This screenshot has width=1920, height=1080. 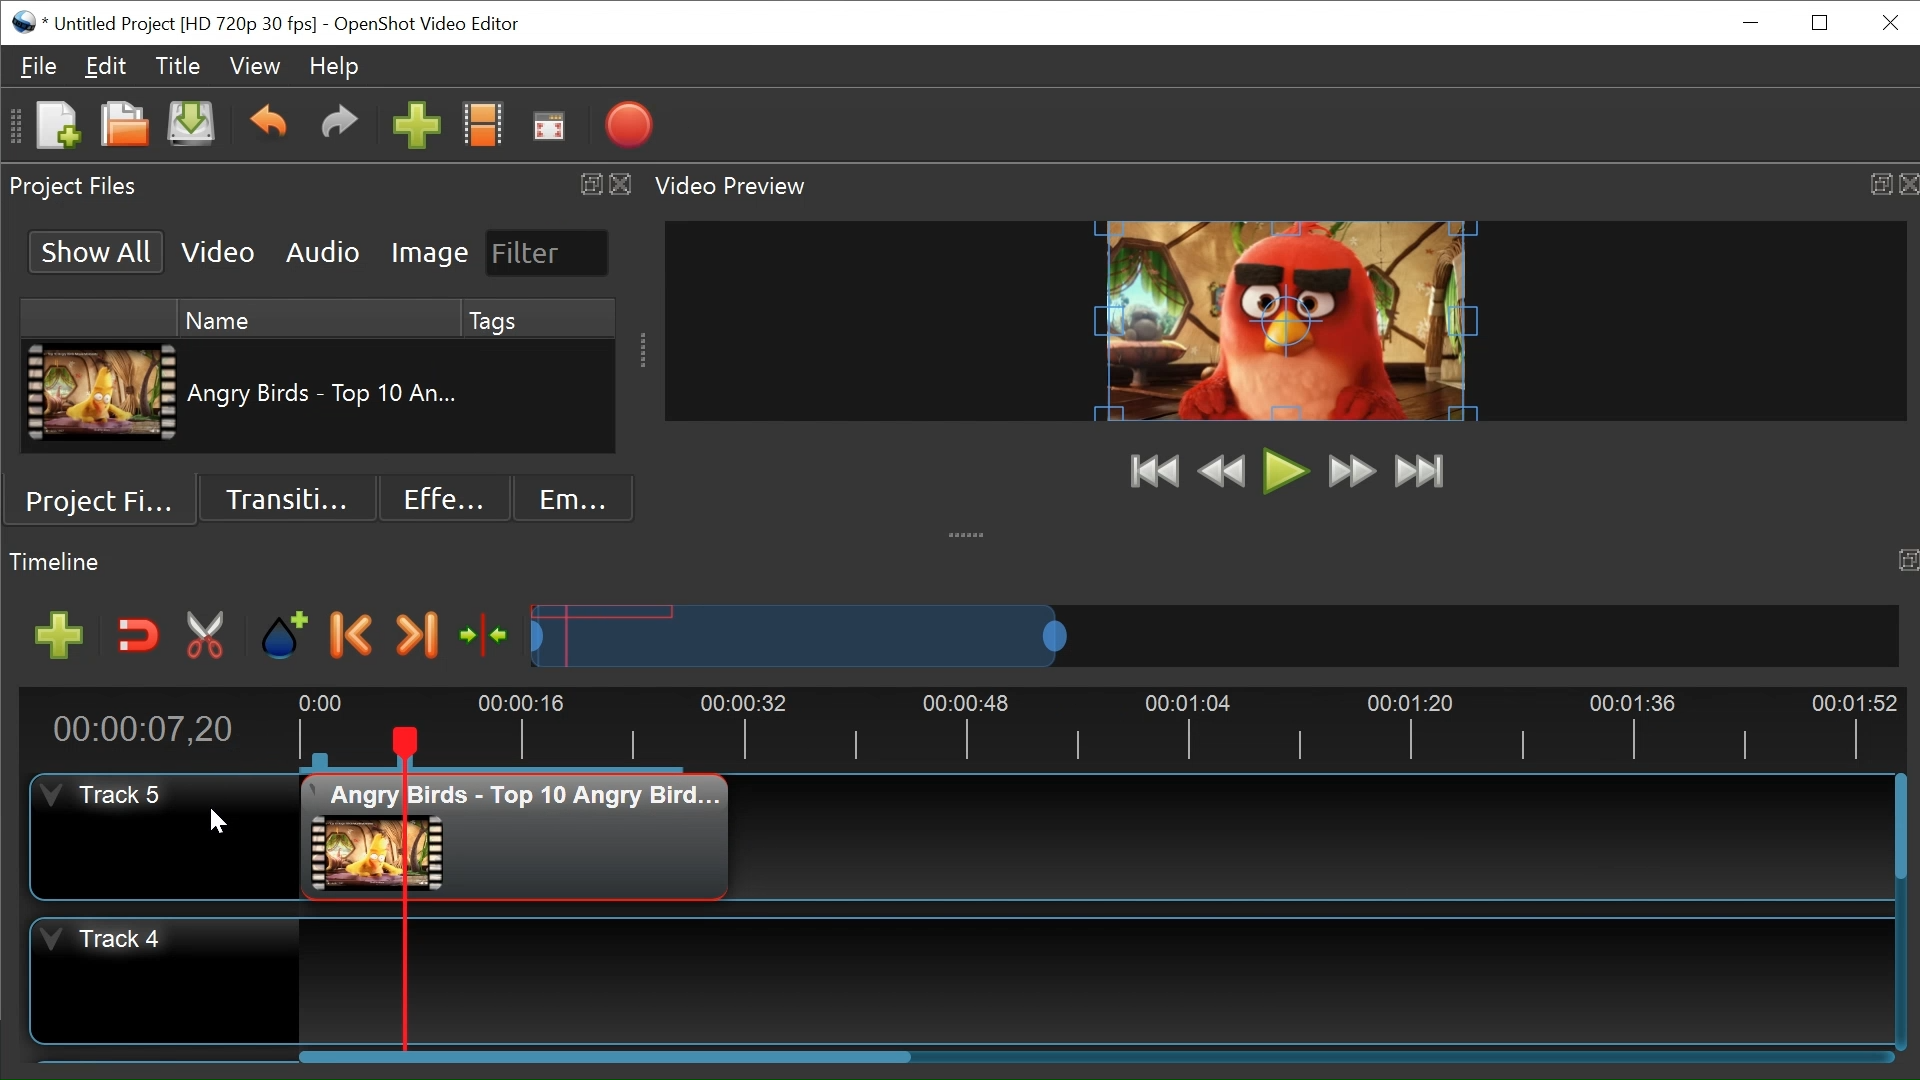 I want to click on previous marker, so click(x=355, y=634).